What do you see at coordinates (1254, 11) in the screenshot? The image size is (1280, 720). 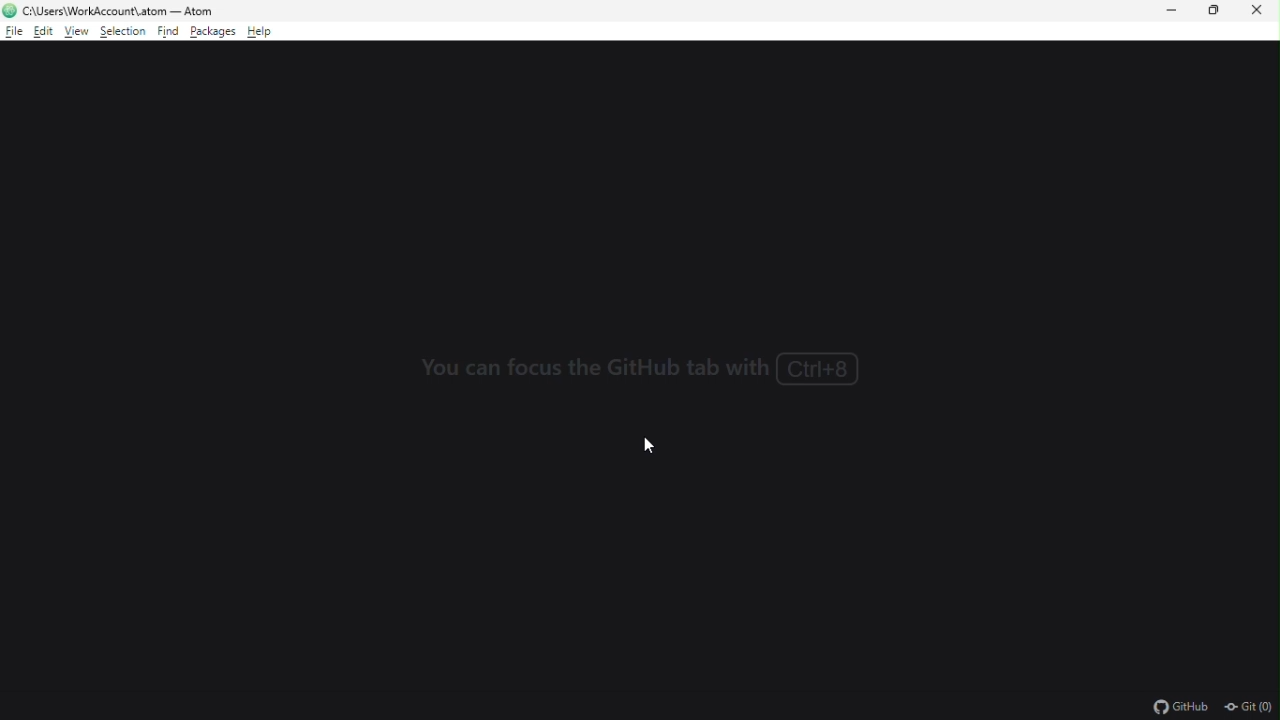 I see `close` at bounding box center [1254, 11].